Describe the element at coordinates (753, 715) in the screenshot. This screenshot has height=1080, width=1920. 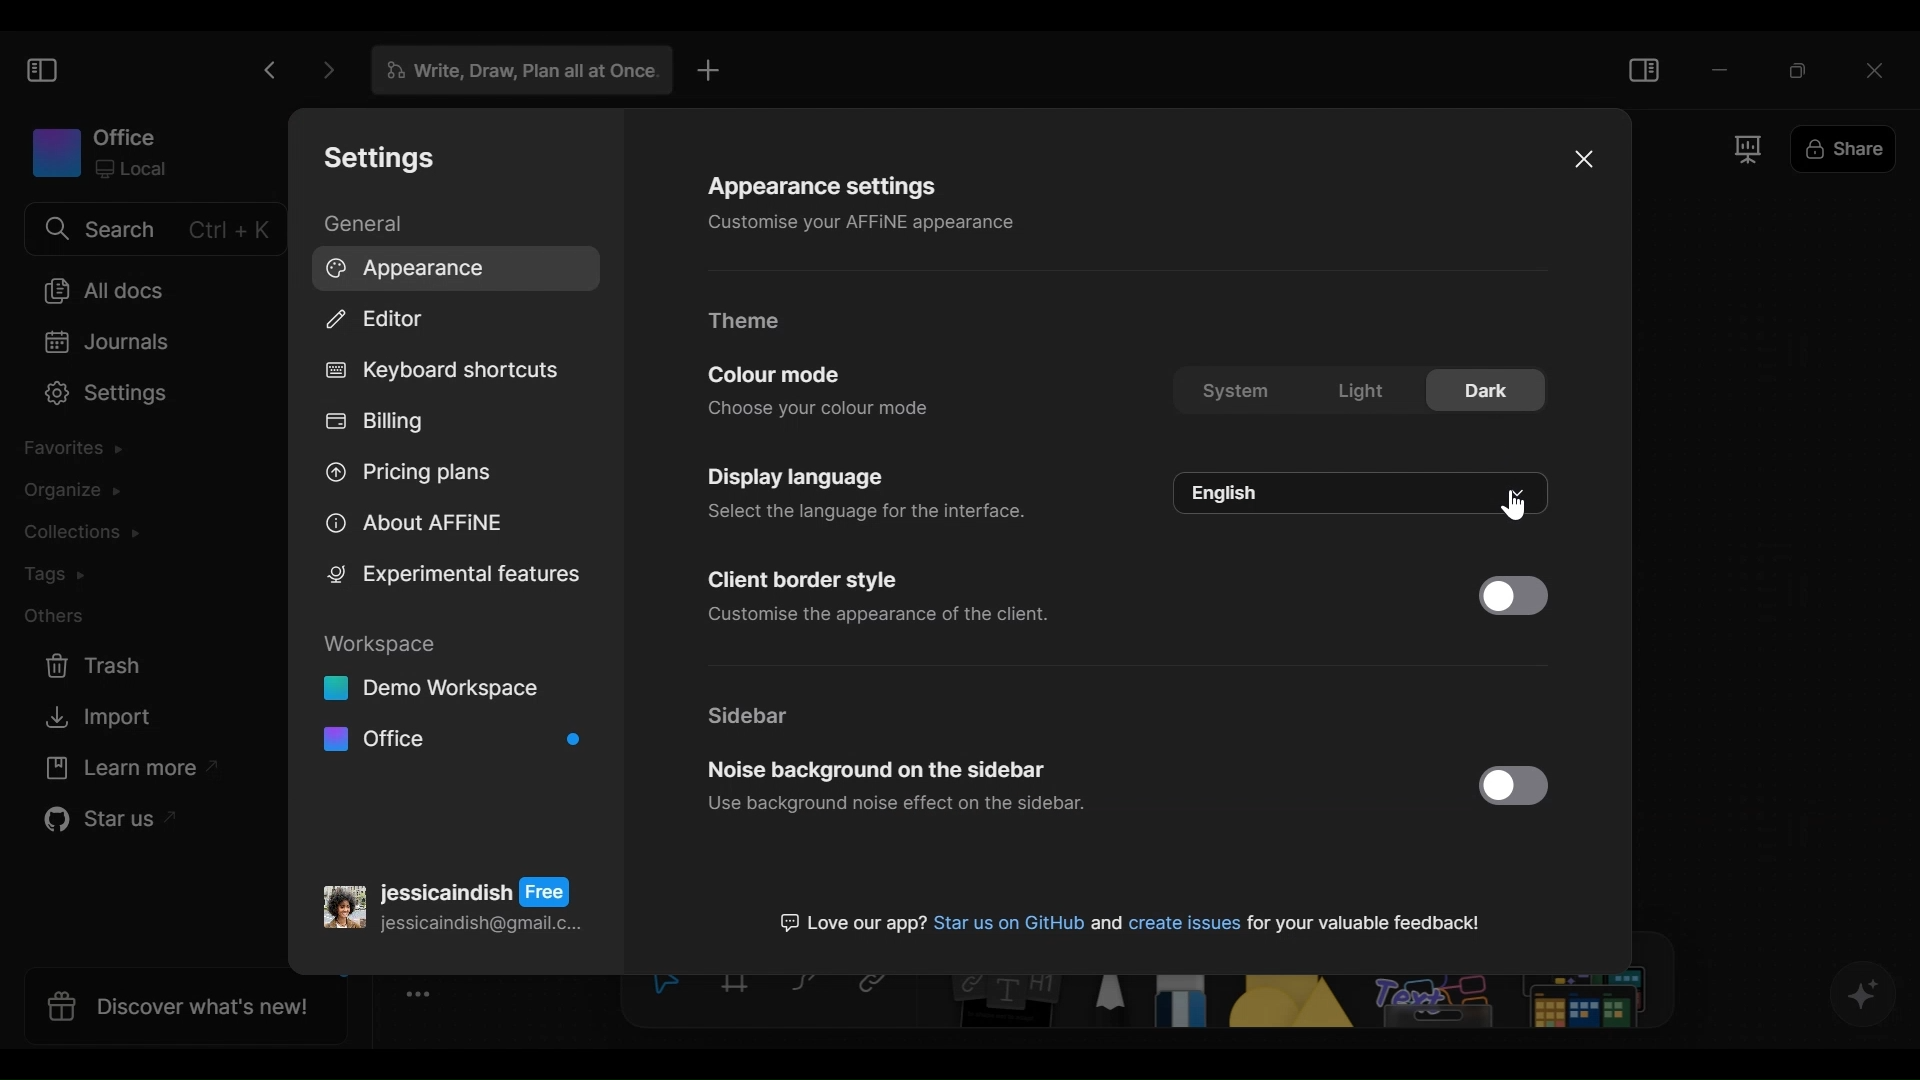
I see `Sidebar` at that location.